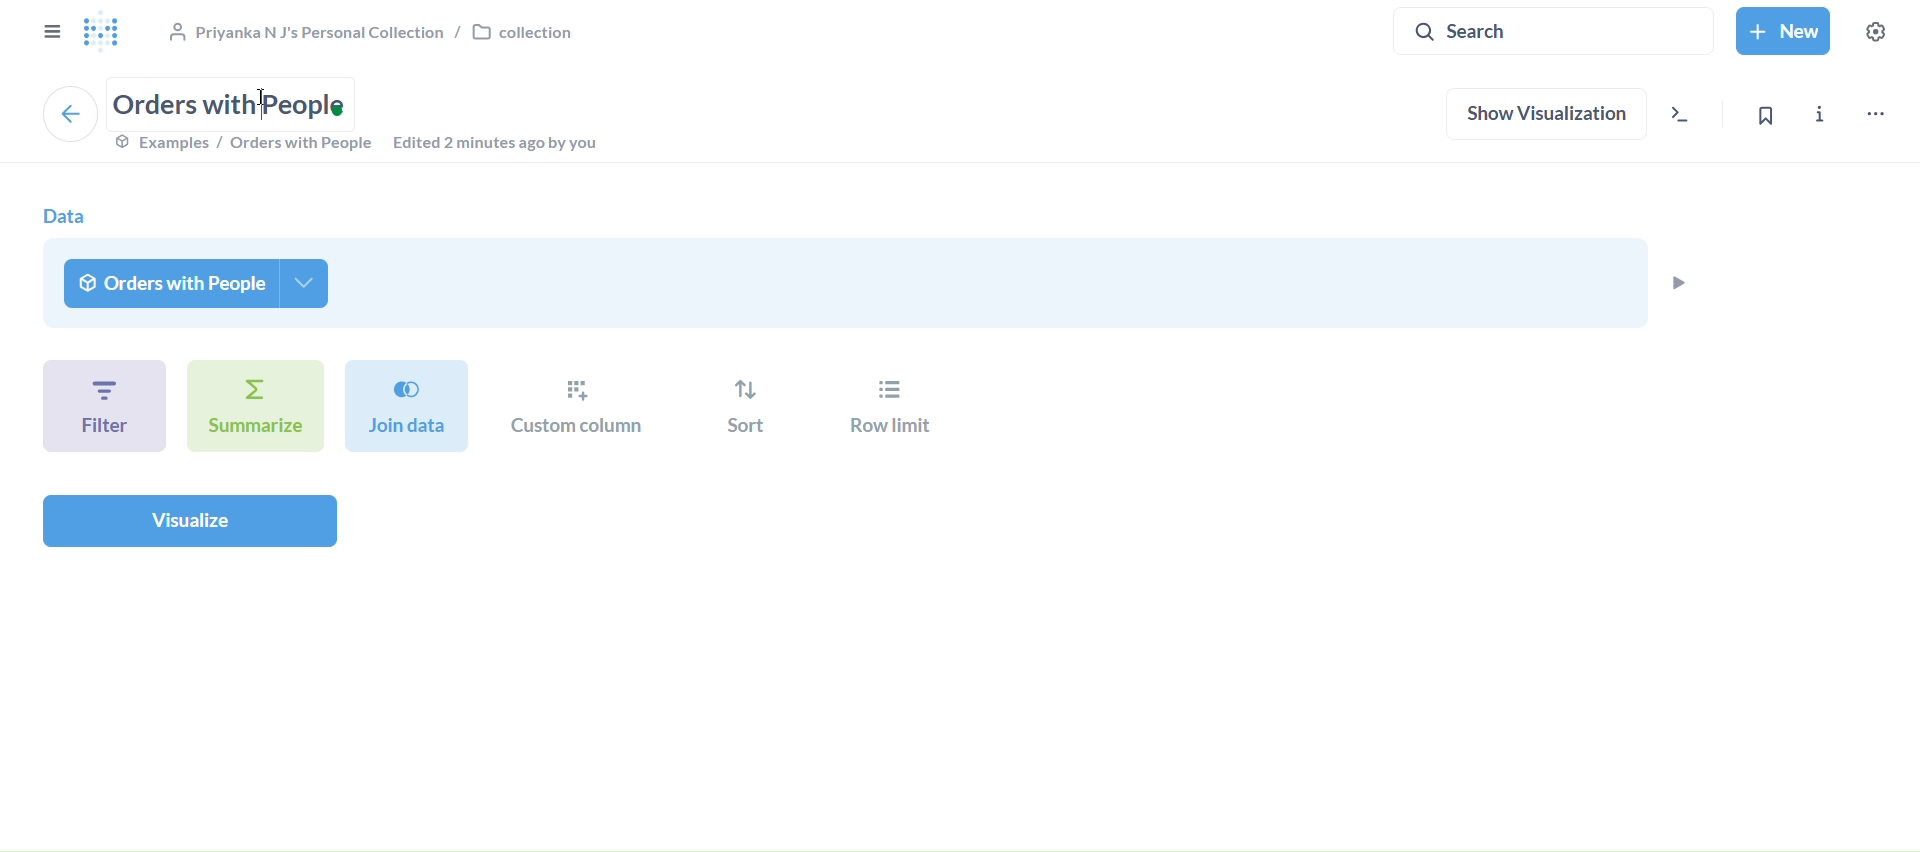 The height and width of the screenshot is (852, 1920). What do you see at coordinates (264, 97) in the screenshot?
I see `Cursor` at bounding box center [264, 97].